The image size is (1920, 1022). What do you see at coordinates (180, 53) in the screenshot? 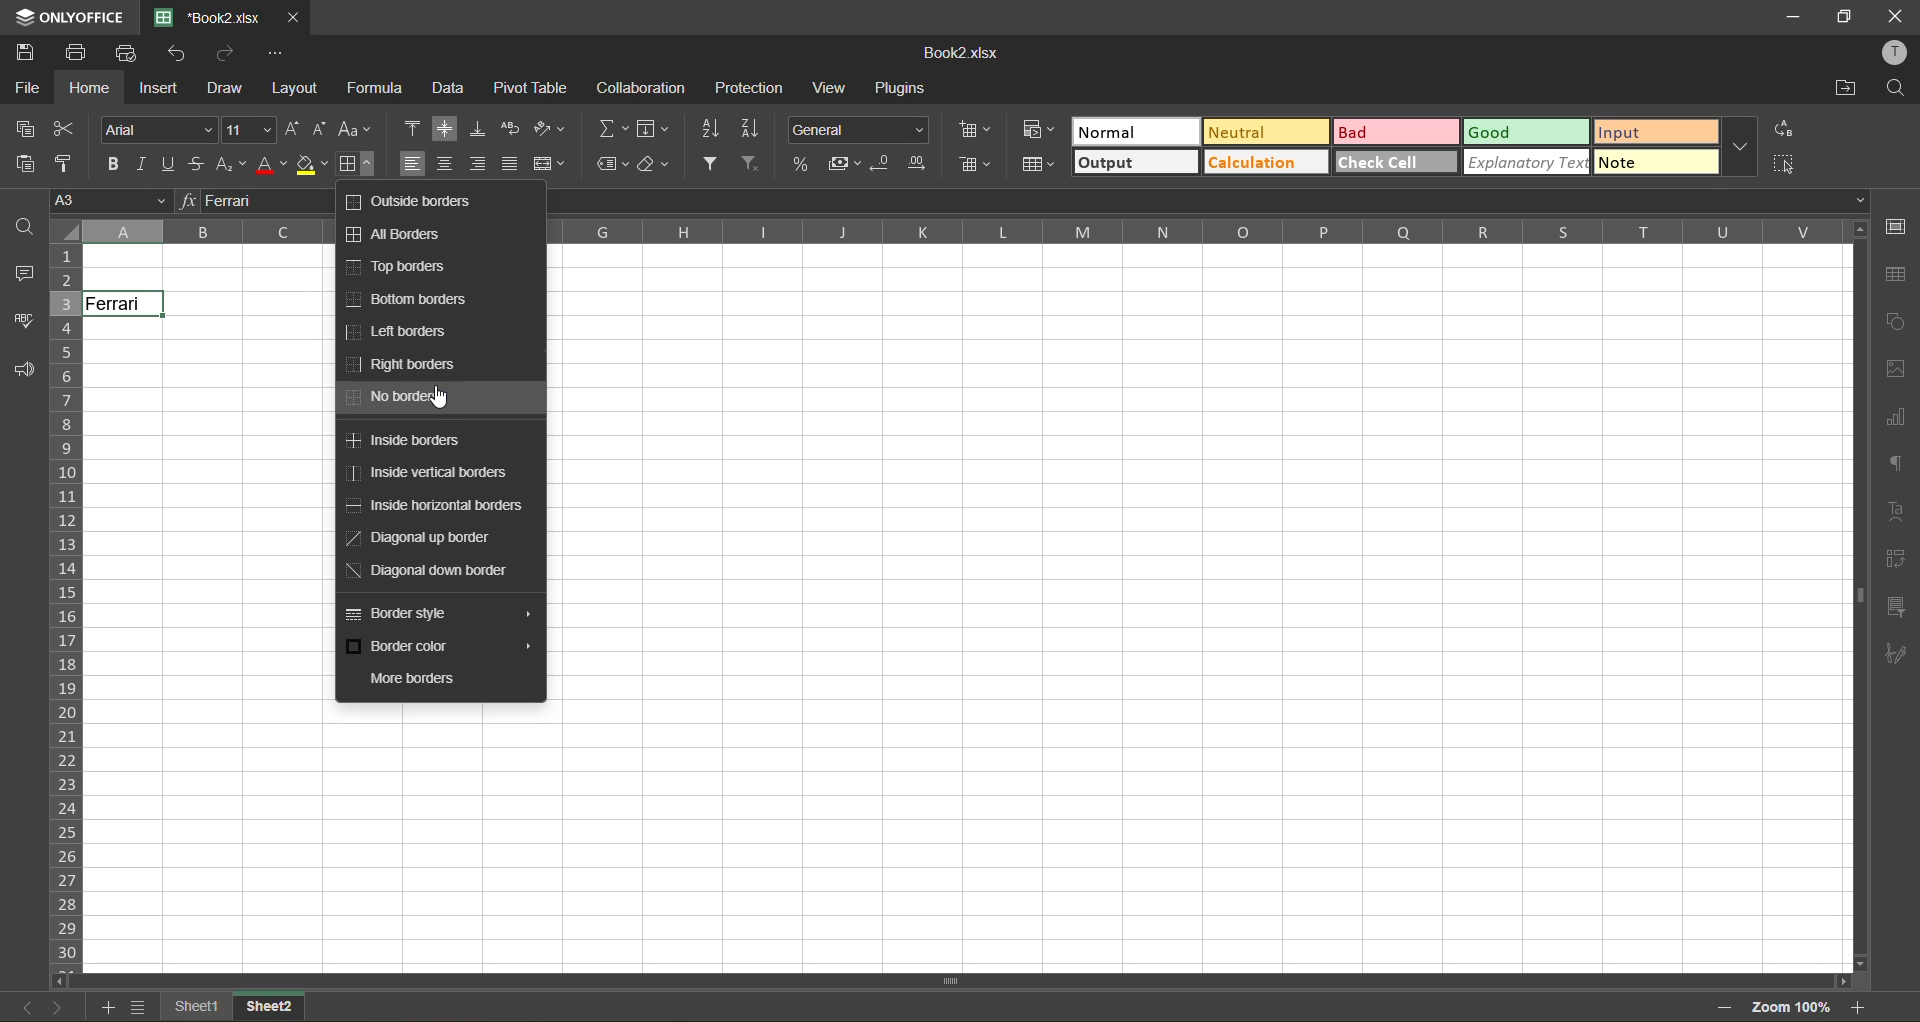
I see `undo` at bounding box center [180, 53].